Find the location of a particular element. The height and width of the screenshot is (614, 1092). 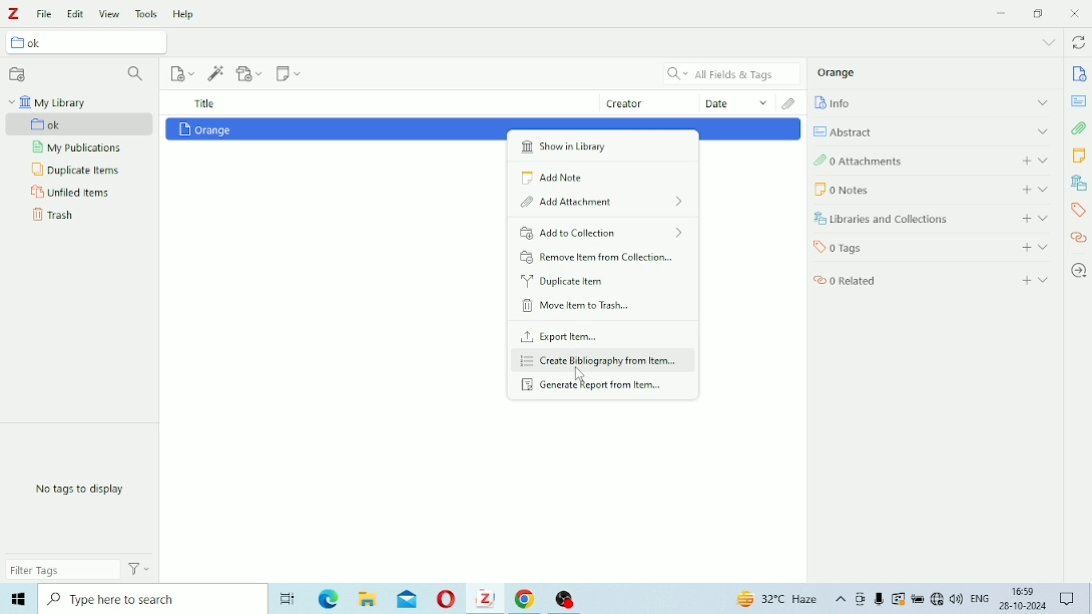

All Fields & Tags is located at coordinates (732, 74).